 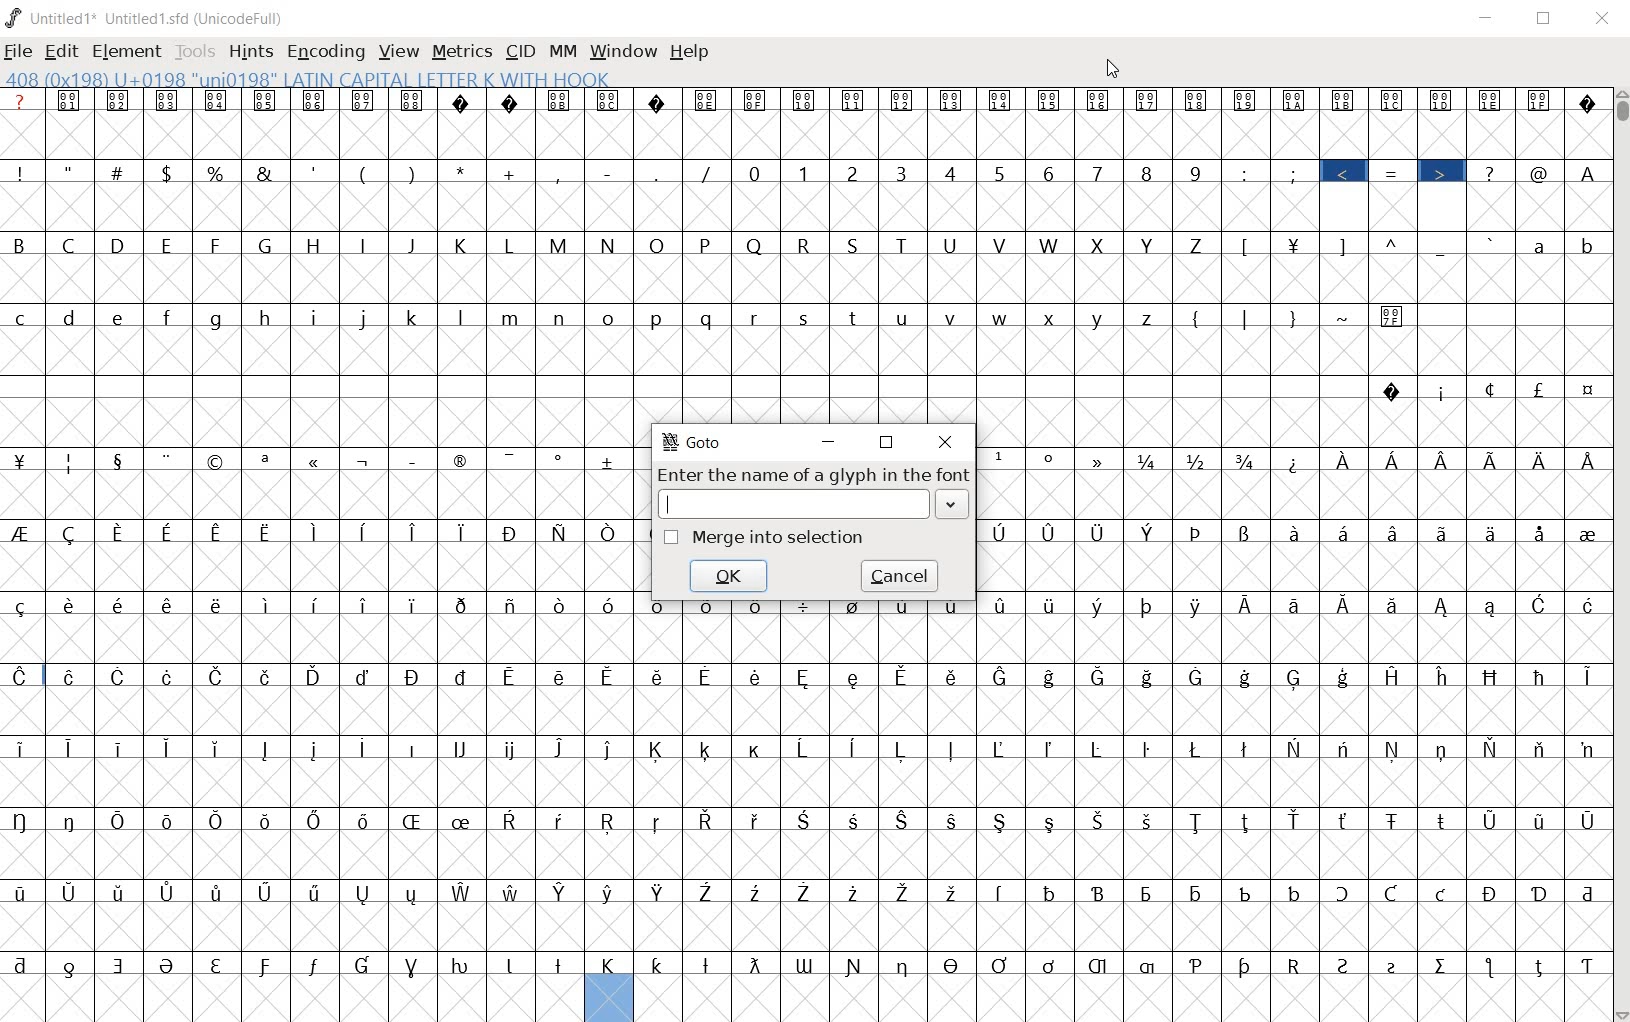 I want to click on empty glyph slots, so click(x=318, y=496).